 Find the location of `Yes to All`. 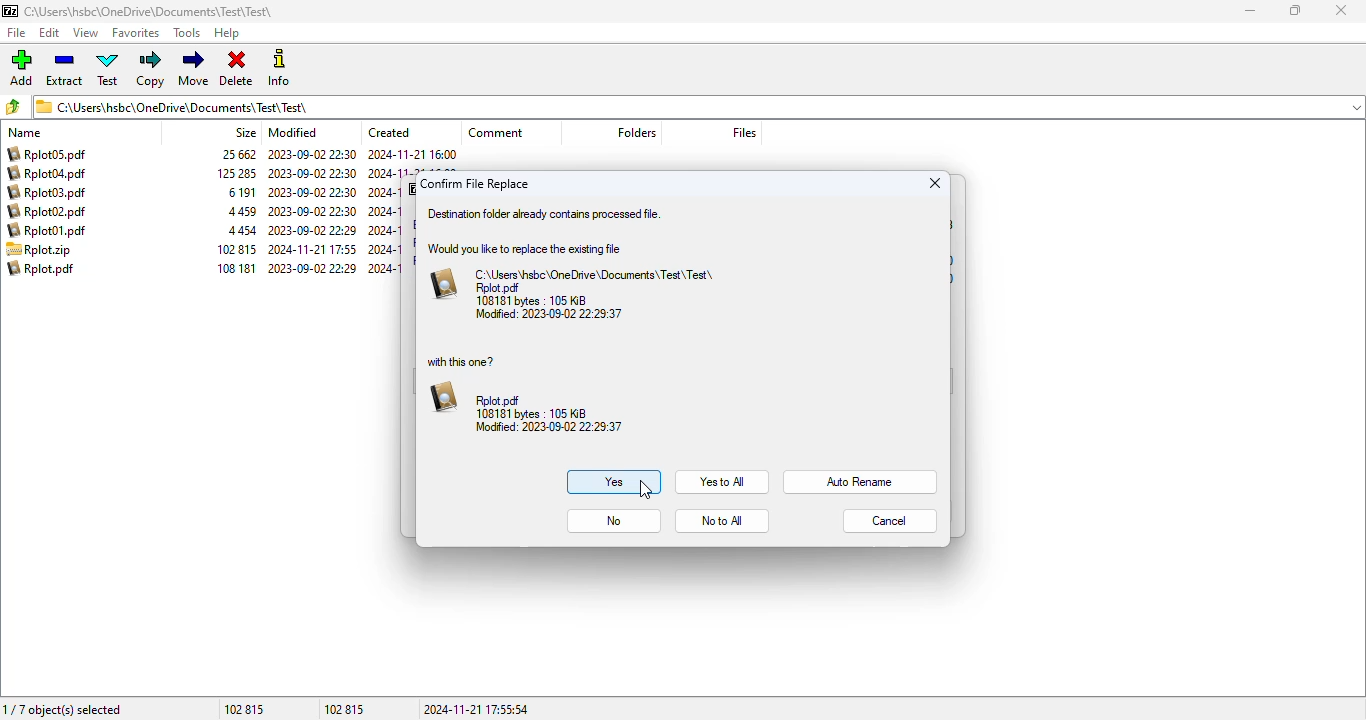

Yes to All is located at coordinates (722, 481).